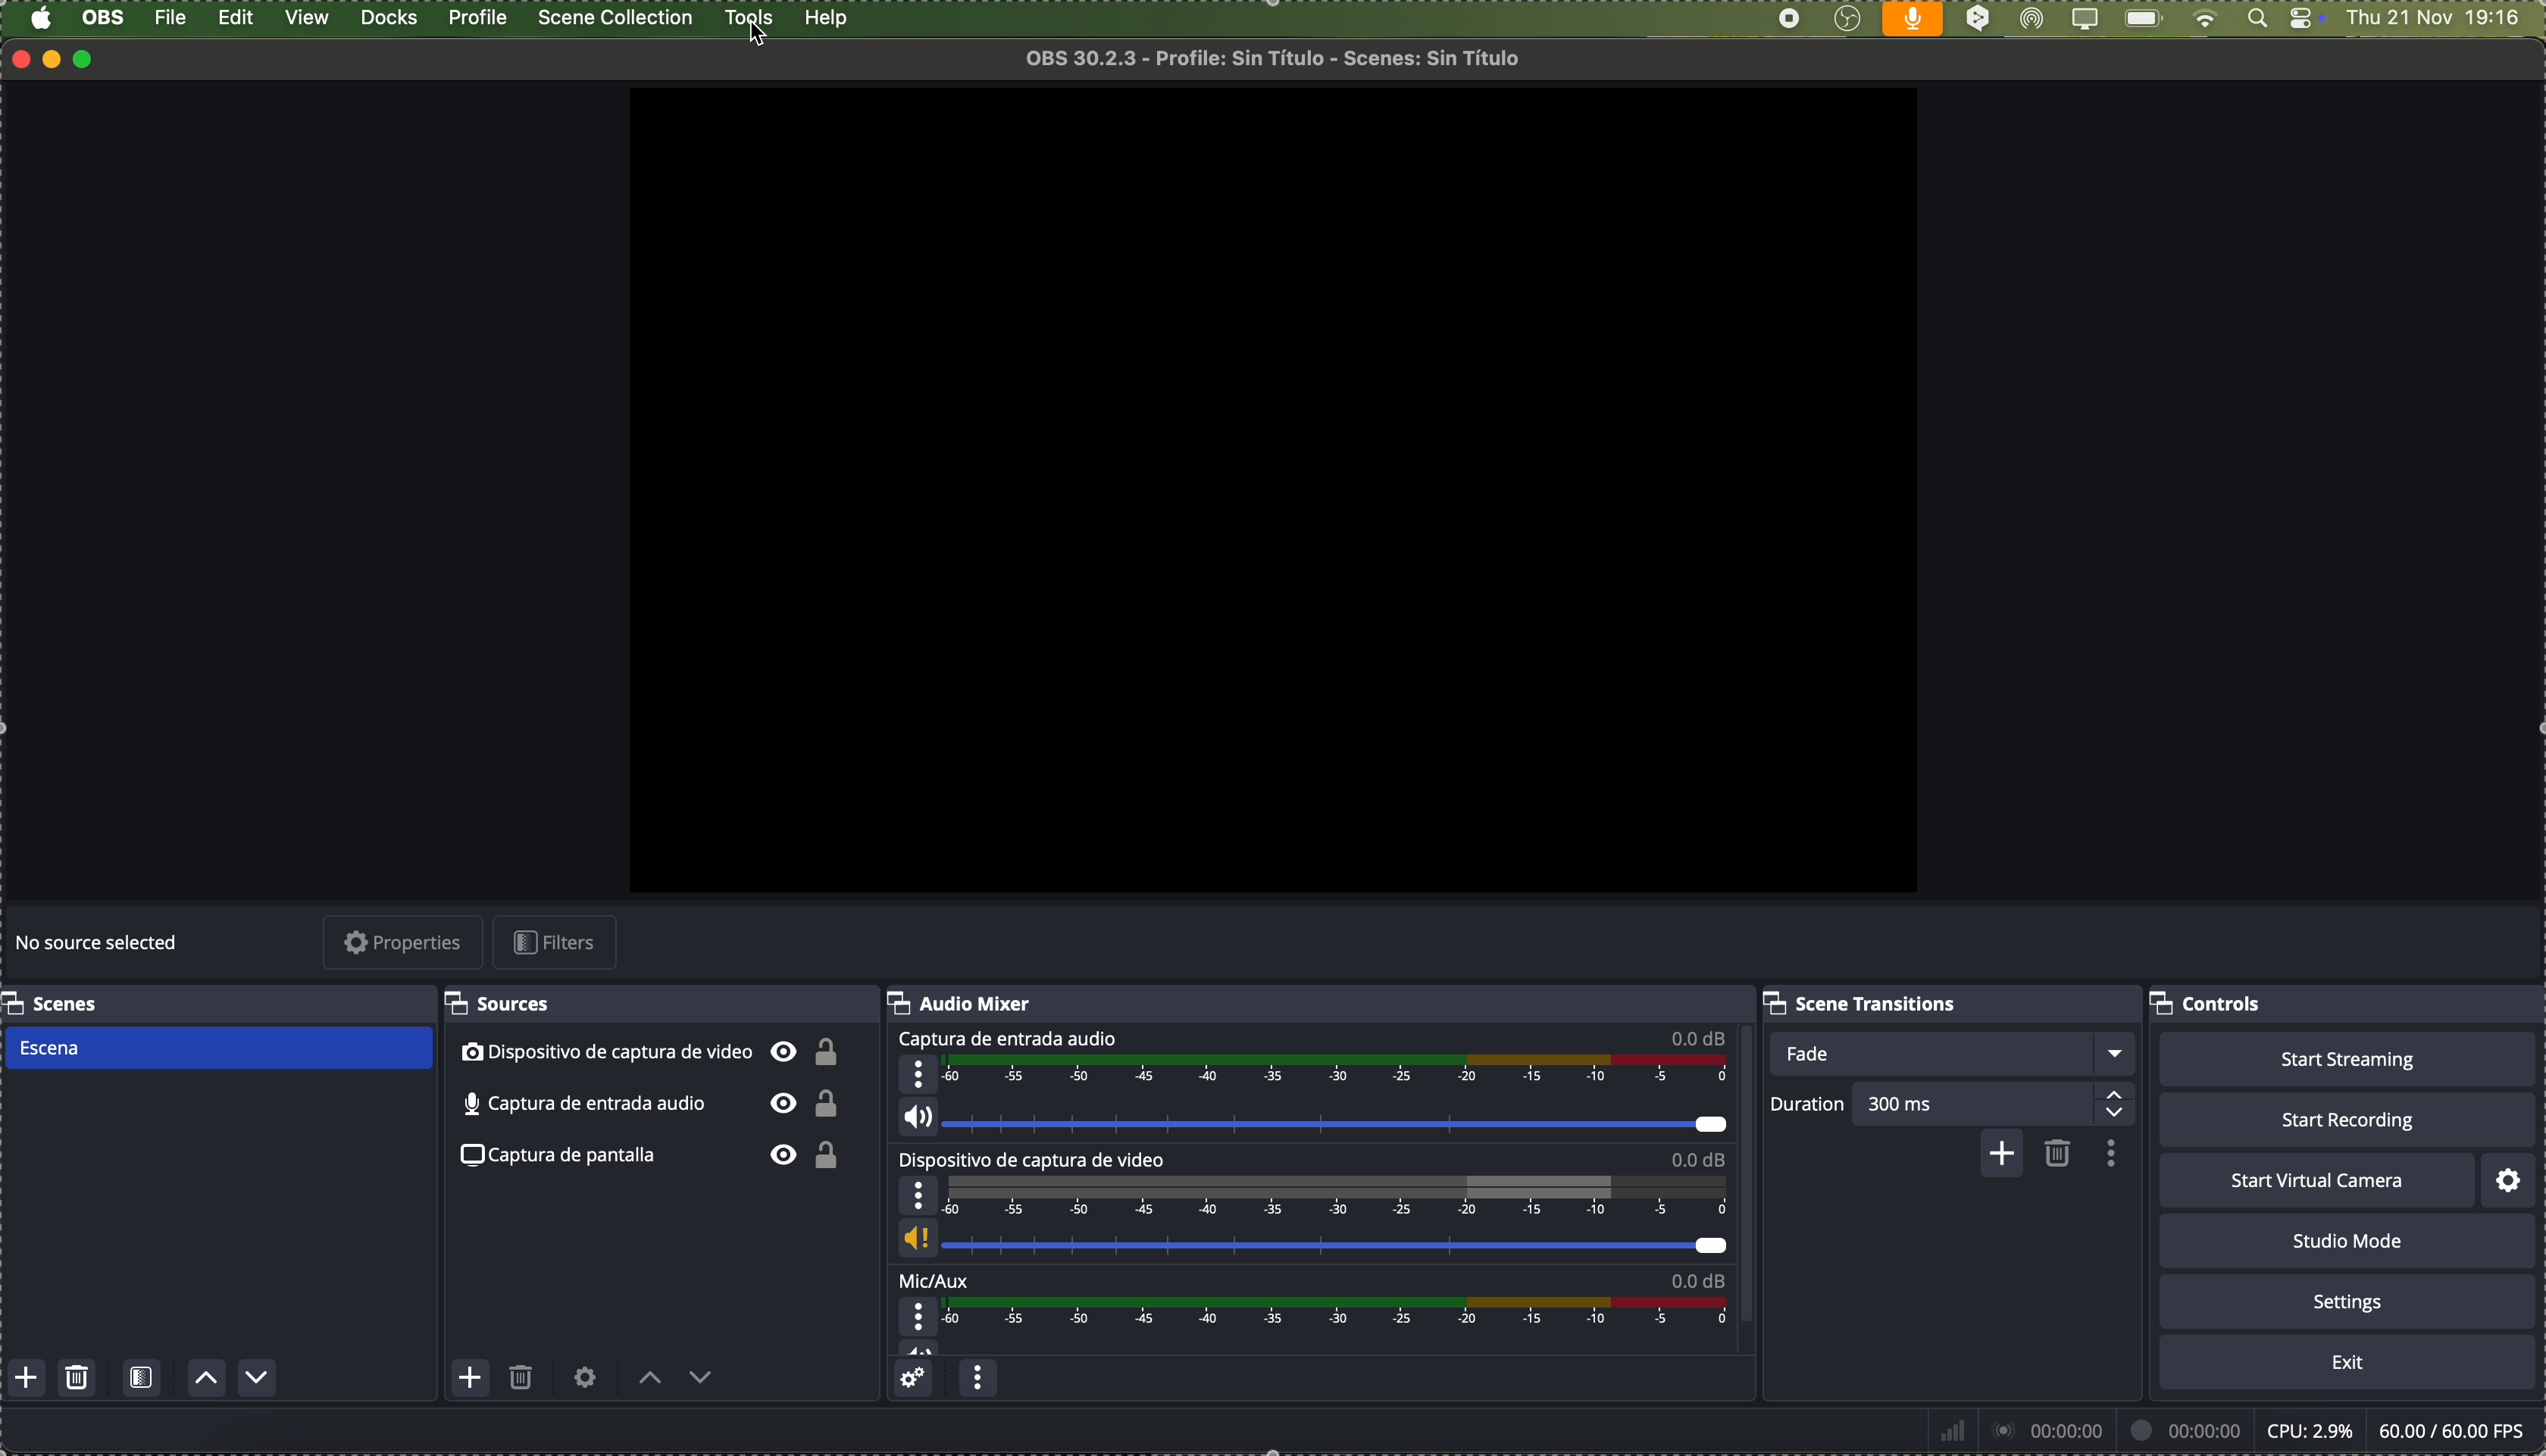 Image resolution: width=2546 pixels, height=1456 pixels. What do you see at coordinates (1847, 20) in the screenshot?
I see `OBS Studio` at bounding box center [1847, 20].